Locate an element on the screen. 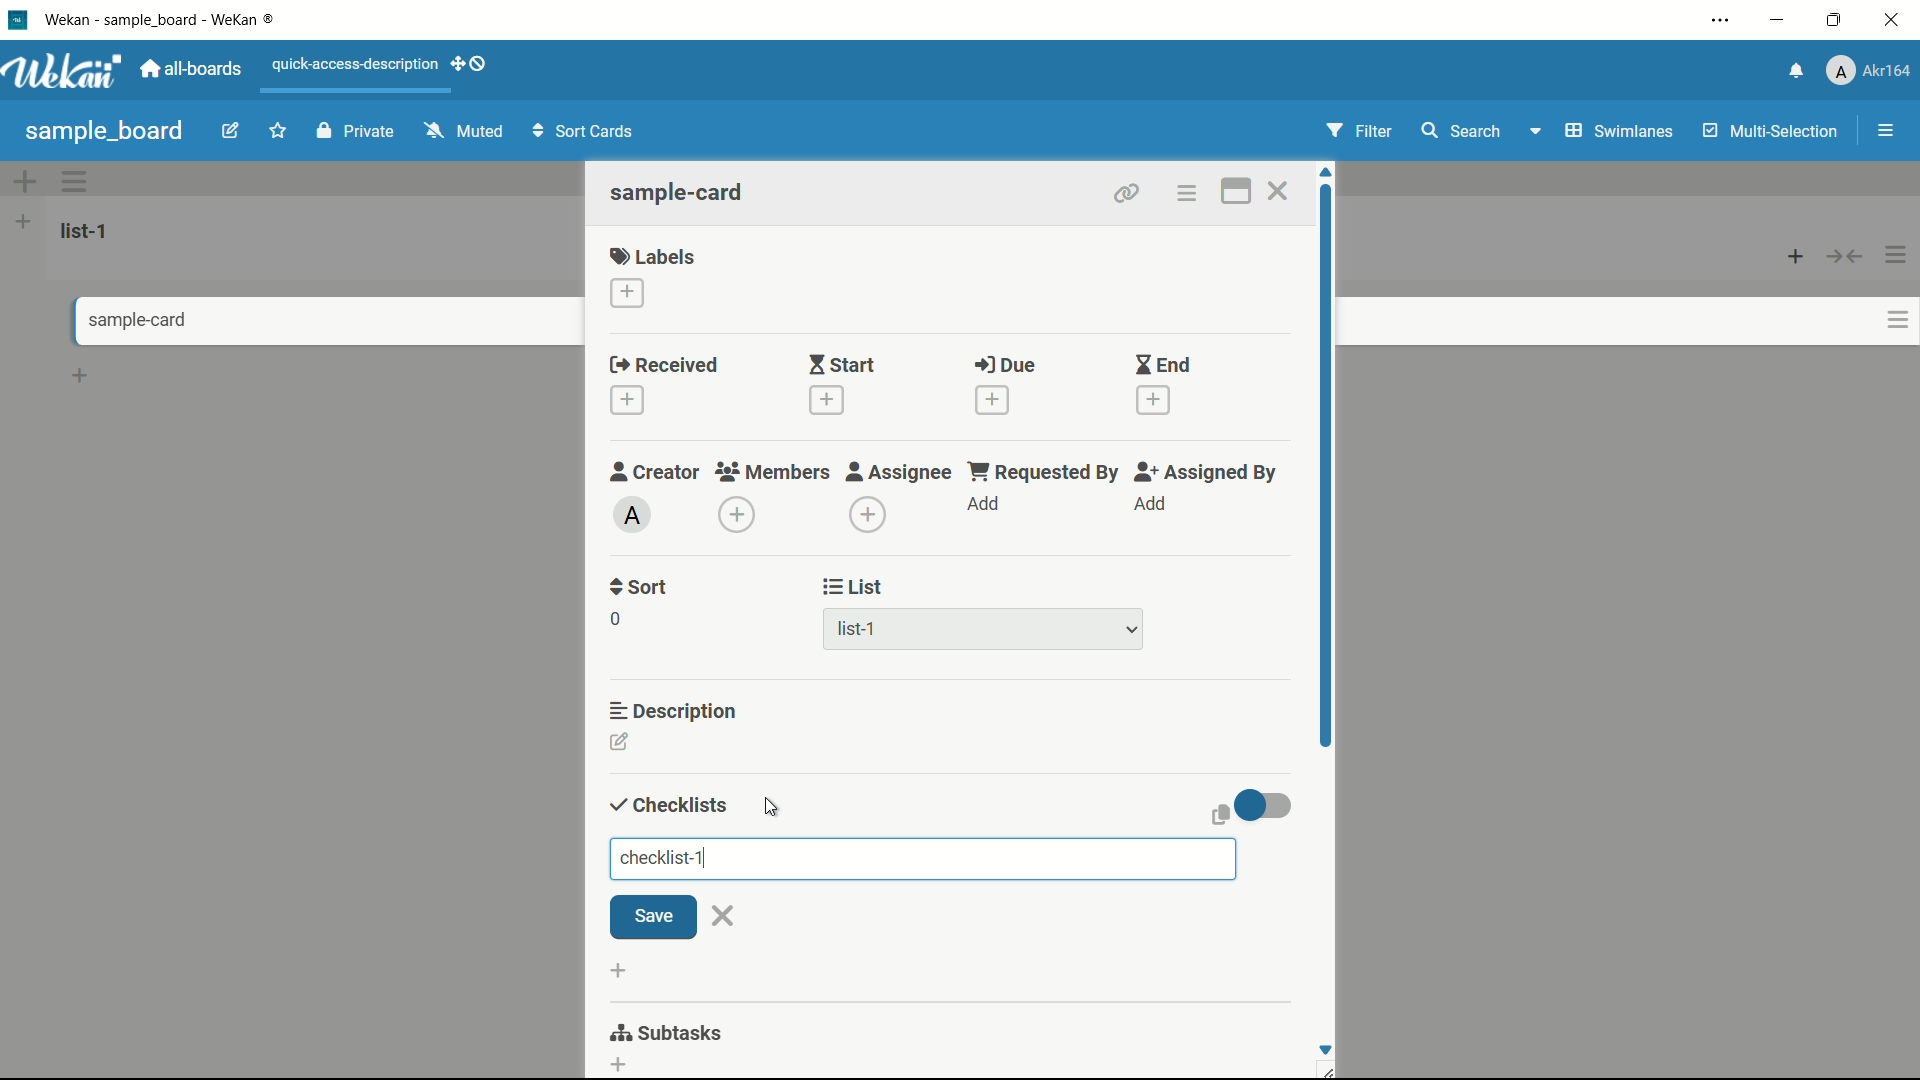  add date is located at coordinates (1154, 401).